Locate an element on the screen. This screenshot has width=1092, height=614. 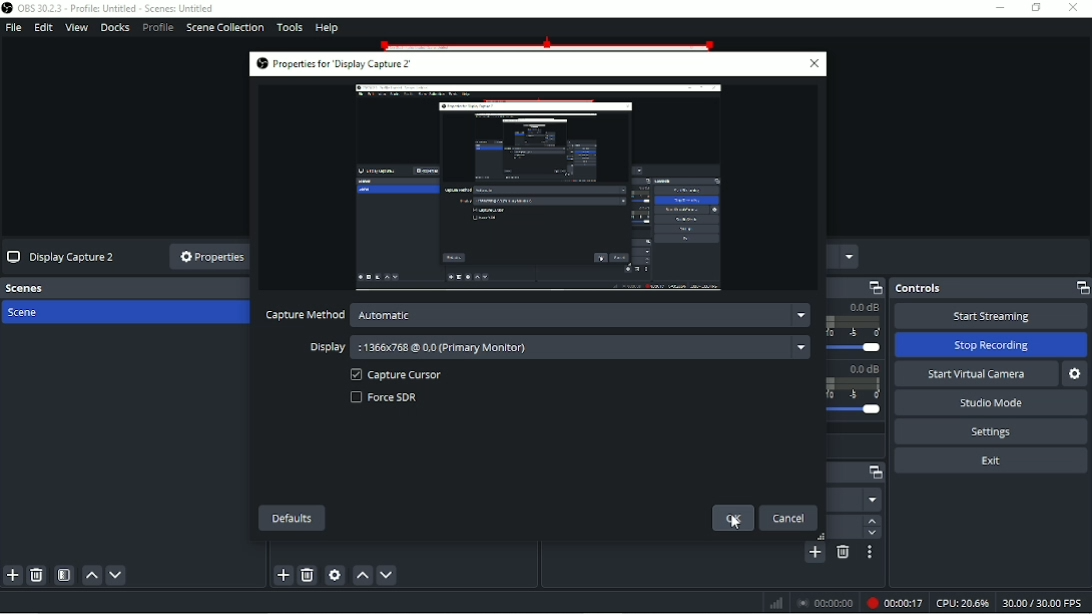
Close is located at coordinates (814, 65).